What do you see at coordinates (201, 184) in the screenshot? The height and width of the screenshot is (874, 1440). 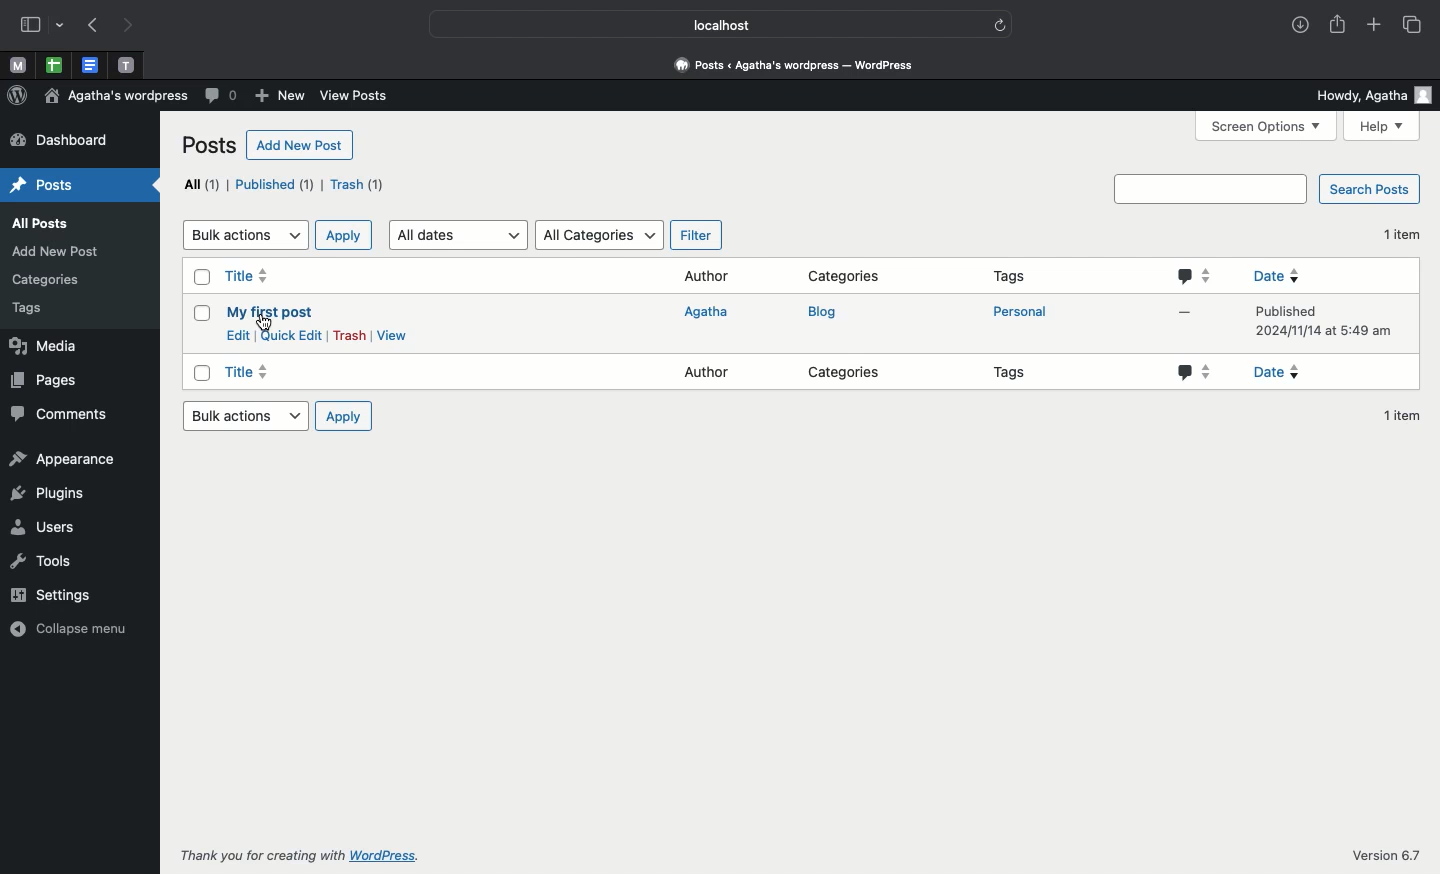 I see `All` at bounding box center [201, 184].